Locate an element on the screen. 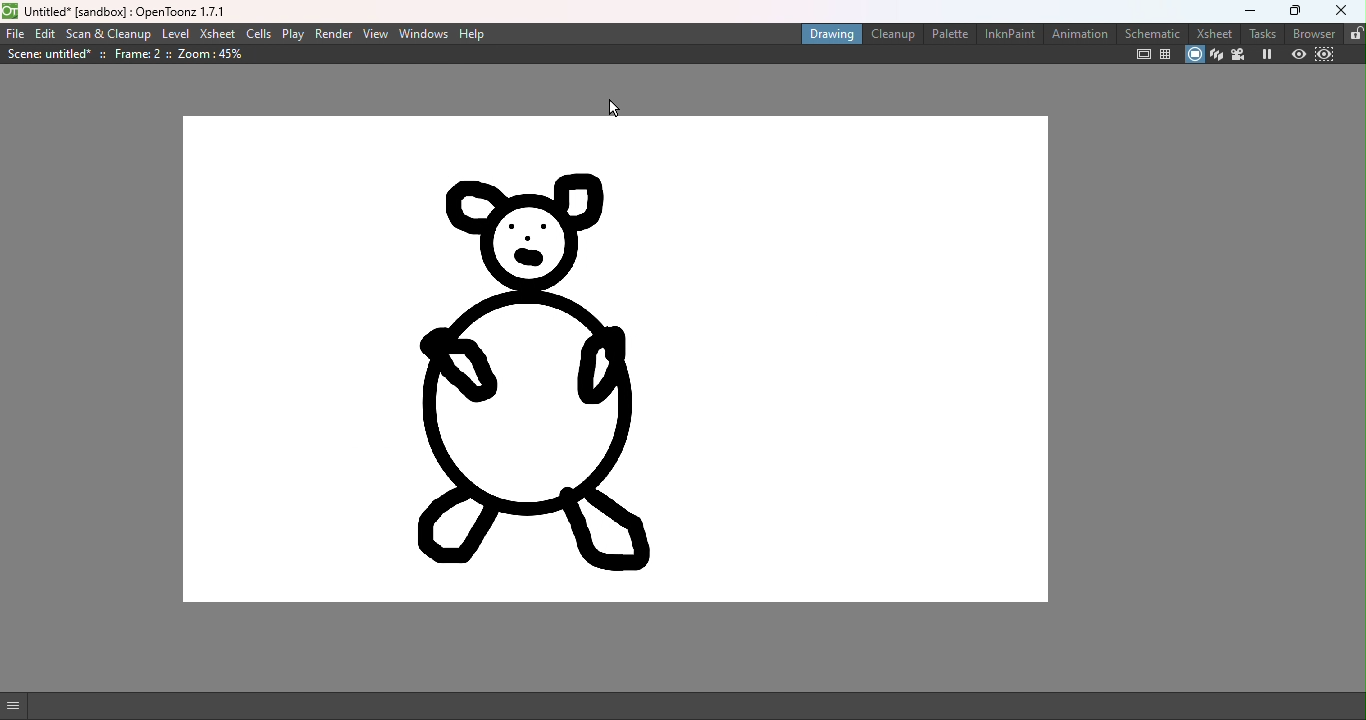  Freeze is located at coordinates (1266, 54).